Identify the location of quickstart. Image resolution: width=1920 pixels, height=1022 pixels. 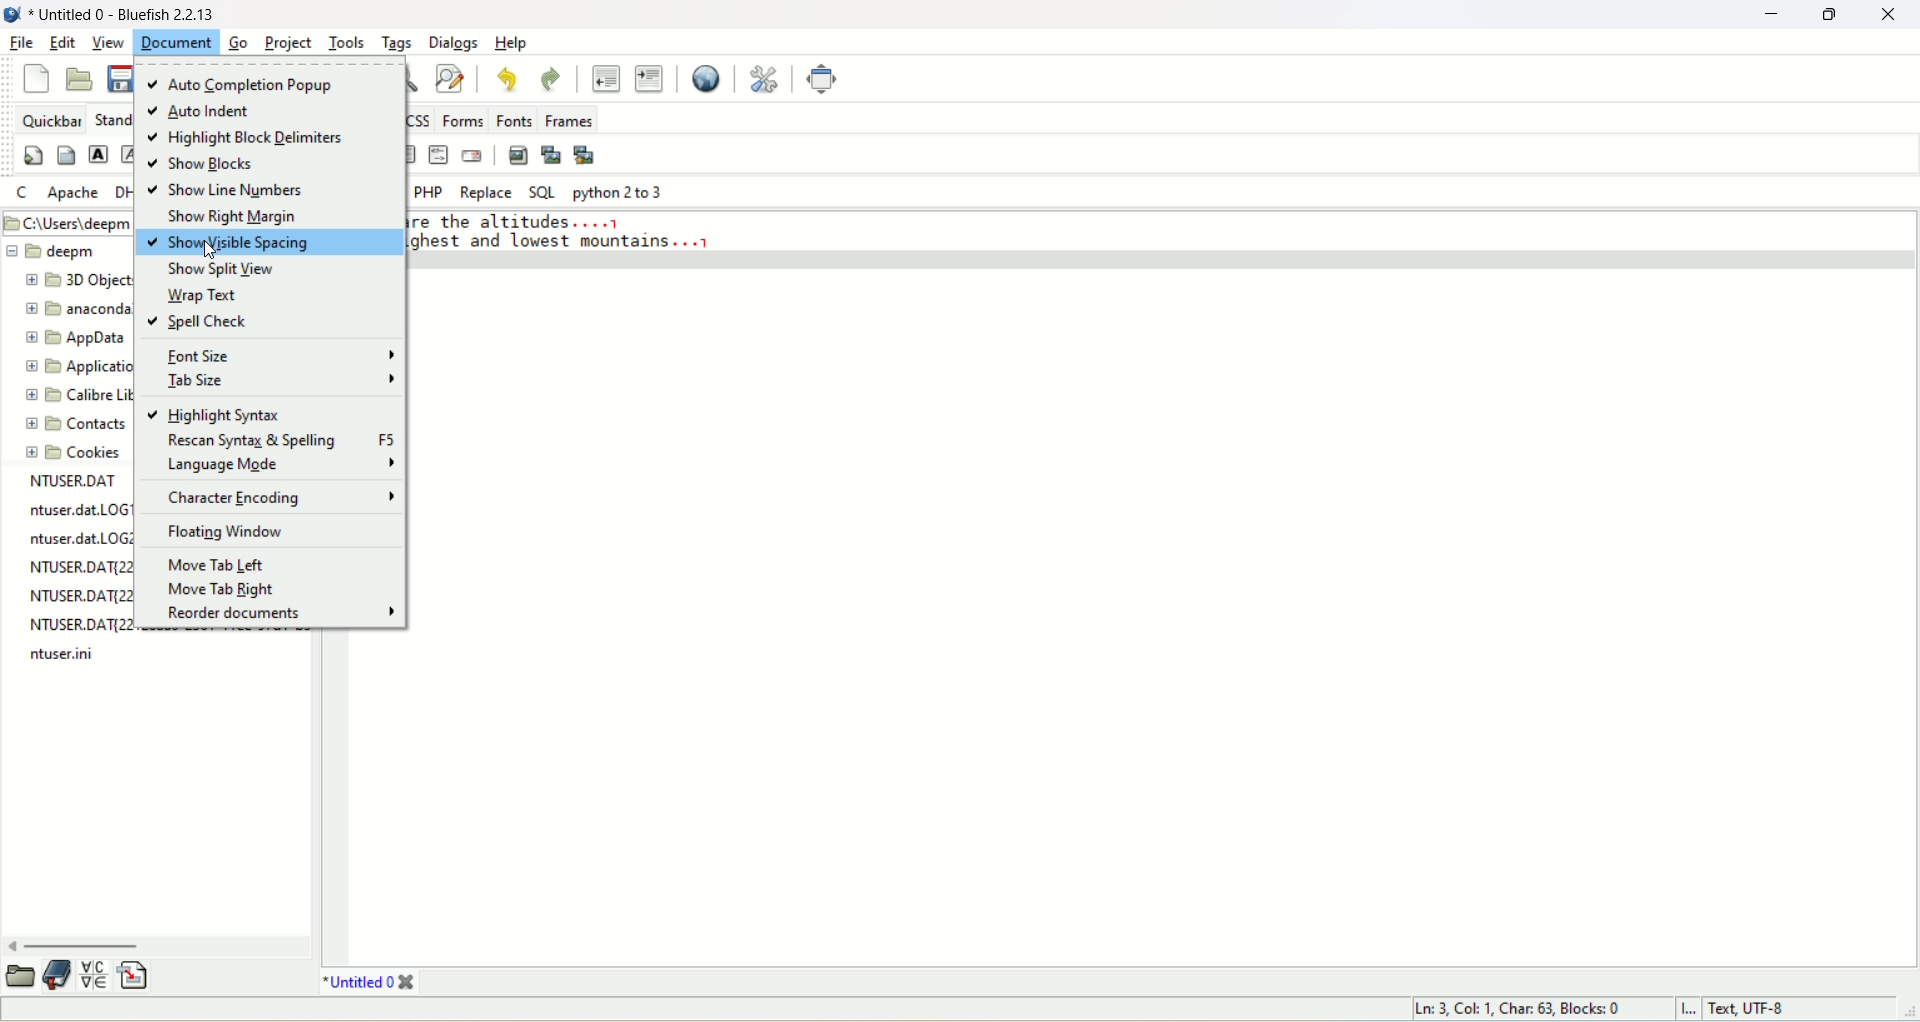
(32, 154).